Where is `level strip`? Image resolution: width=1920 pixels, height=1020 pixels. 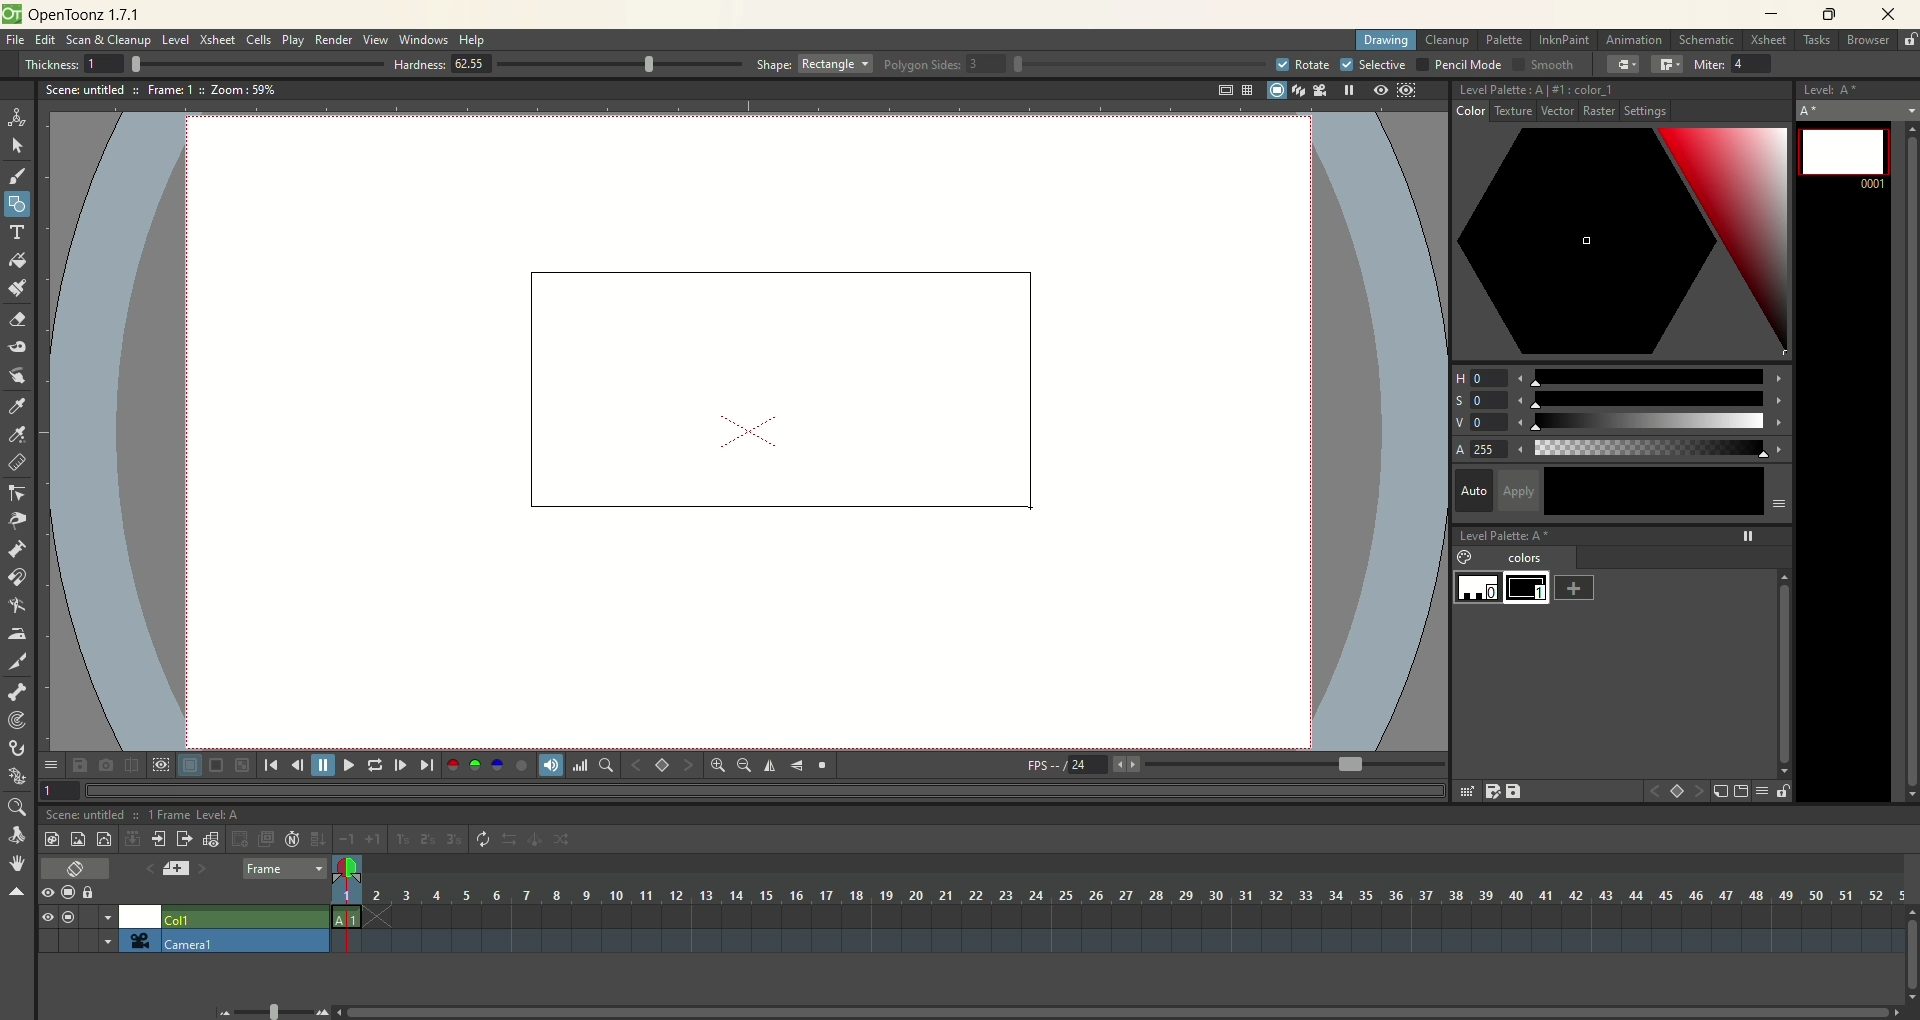
level strip is located at coordinates (1857, 87).